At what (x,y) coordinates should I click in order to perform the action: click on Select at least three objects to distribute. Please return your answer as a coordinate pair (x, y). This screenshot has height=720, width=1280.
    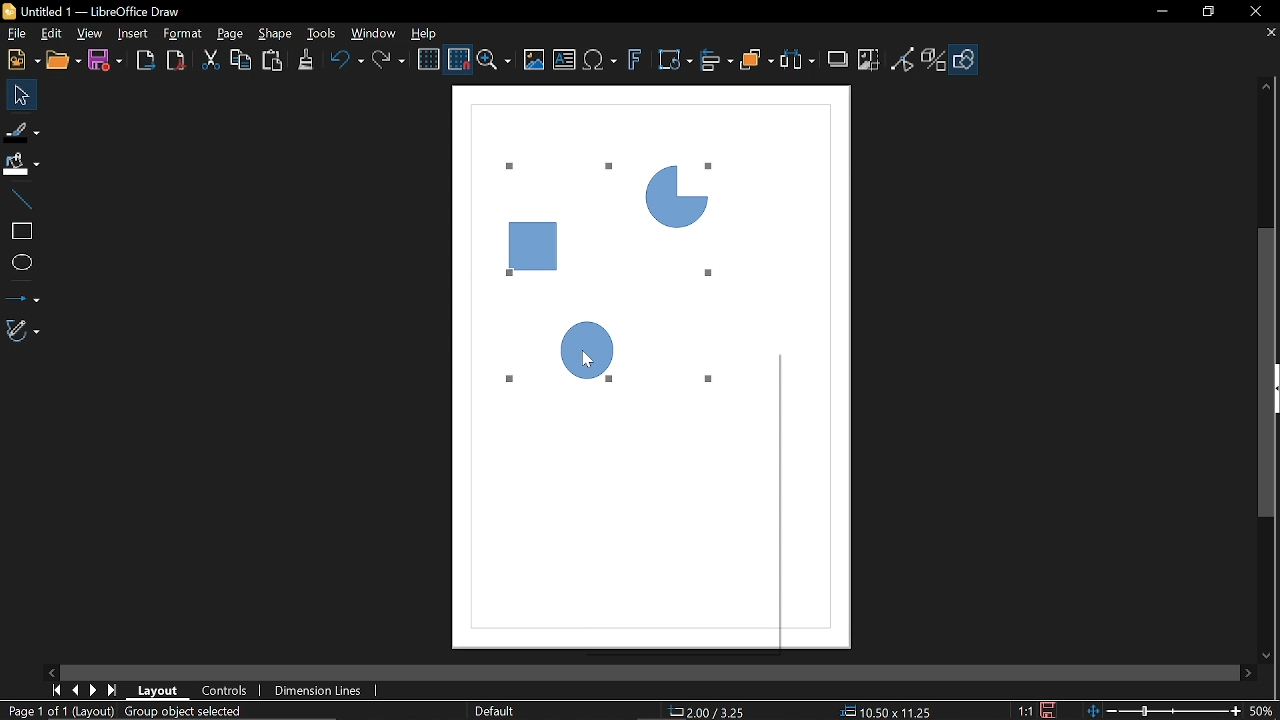
    Looking at the image, I should click on (800, 64).